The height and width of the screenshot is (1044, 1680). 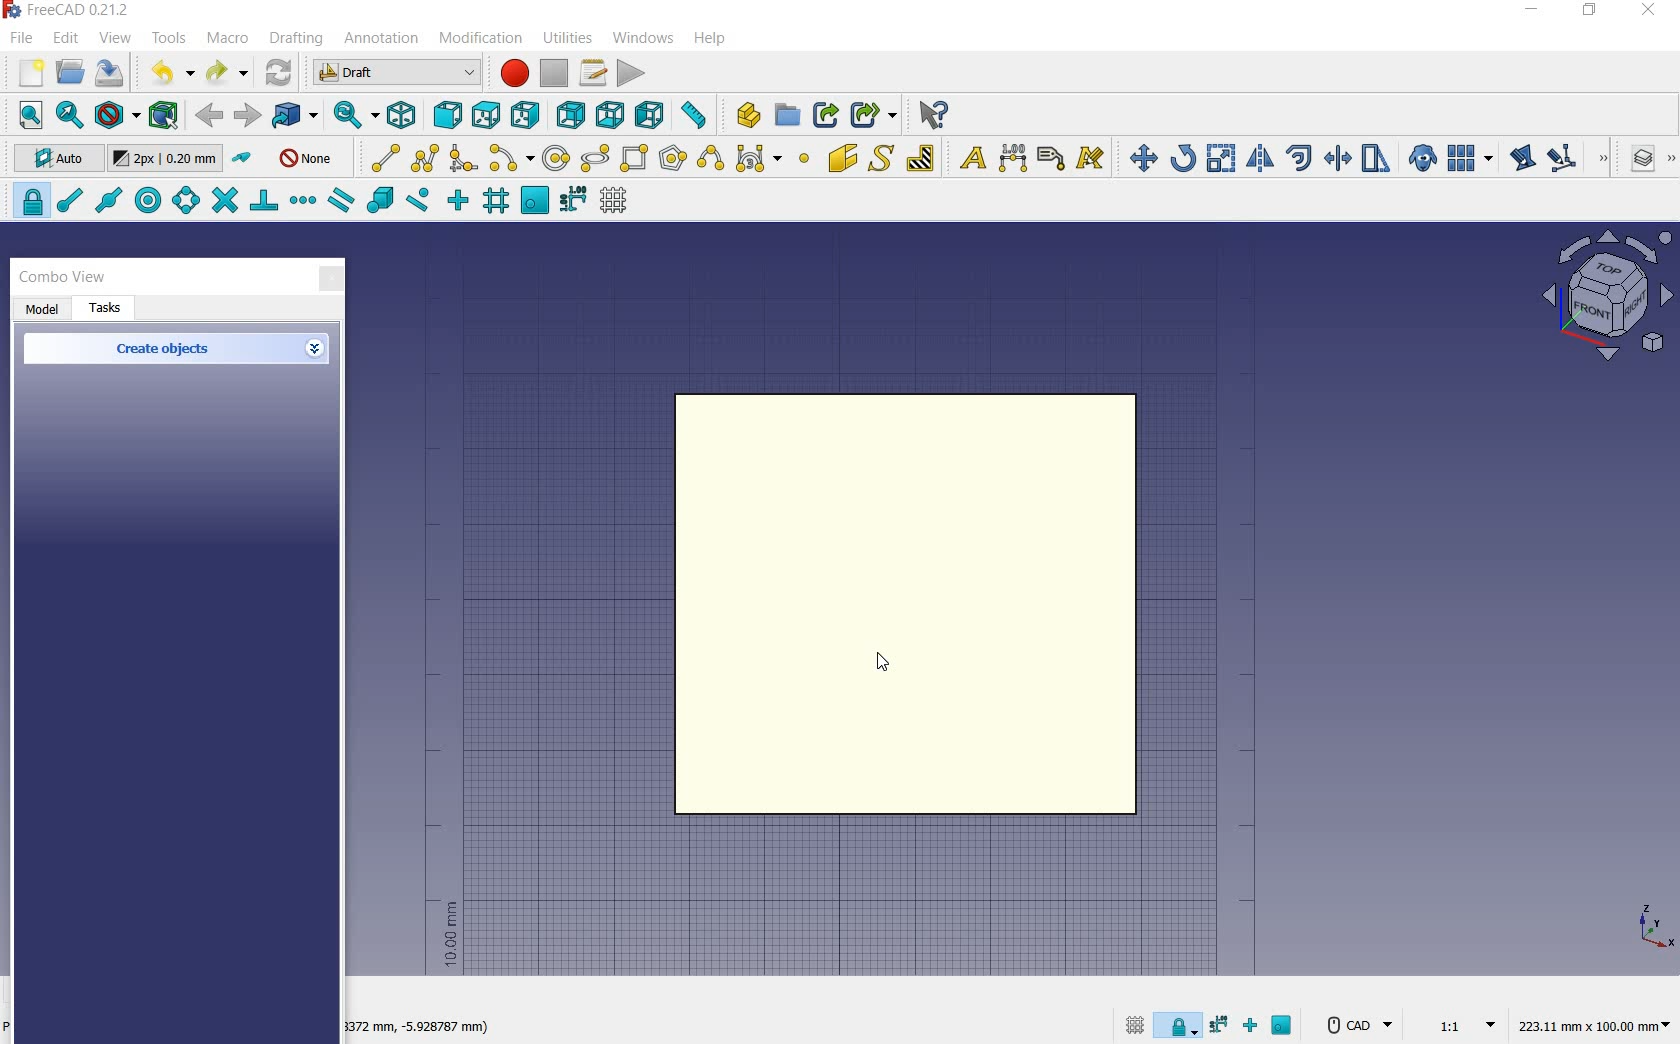 I want to click on macro, so click(x=229, y=40).